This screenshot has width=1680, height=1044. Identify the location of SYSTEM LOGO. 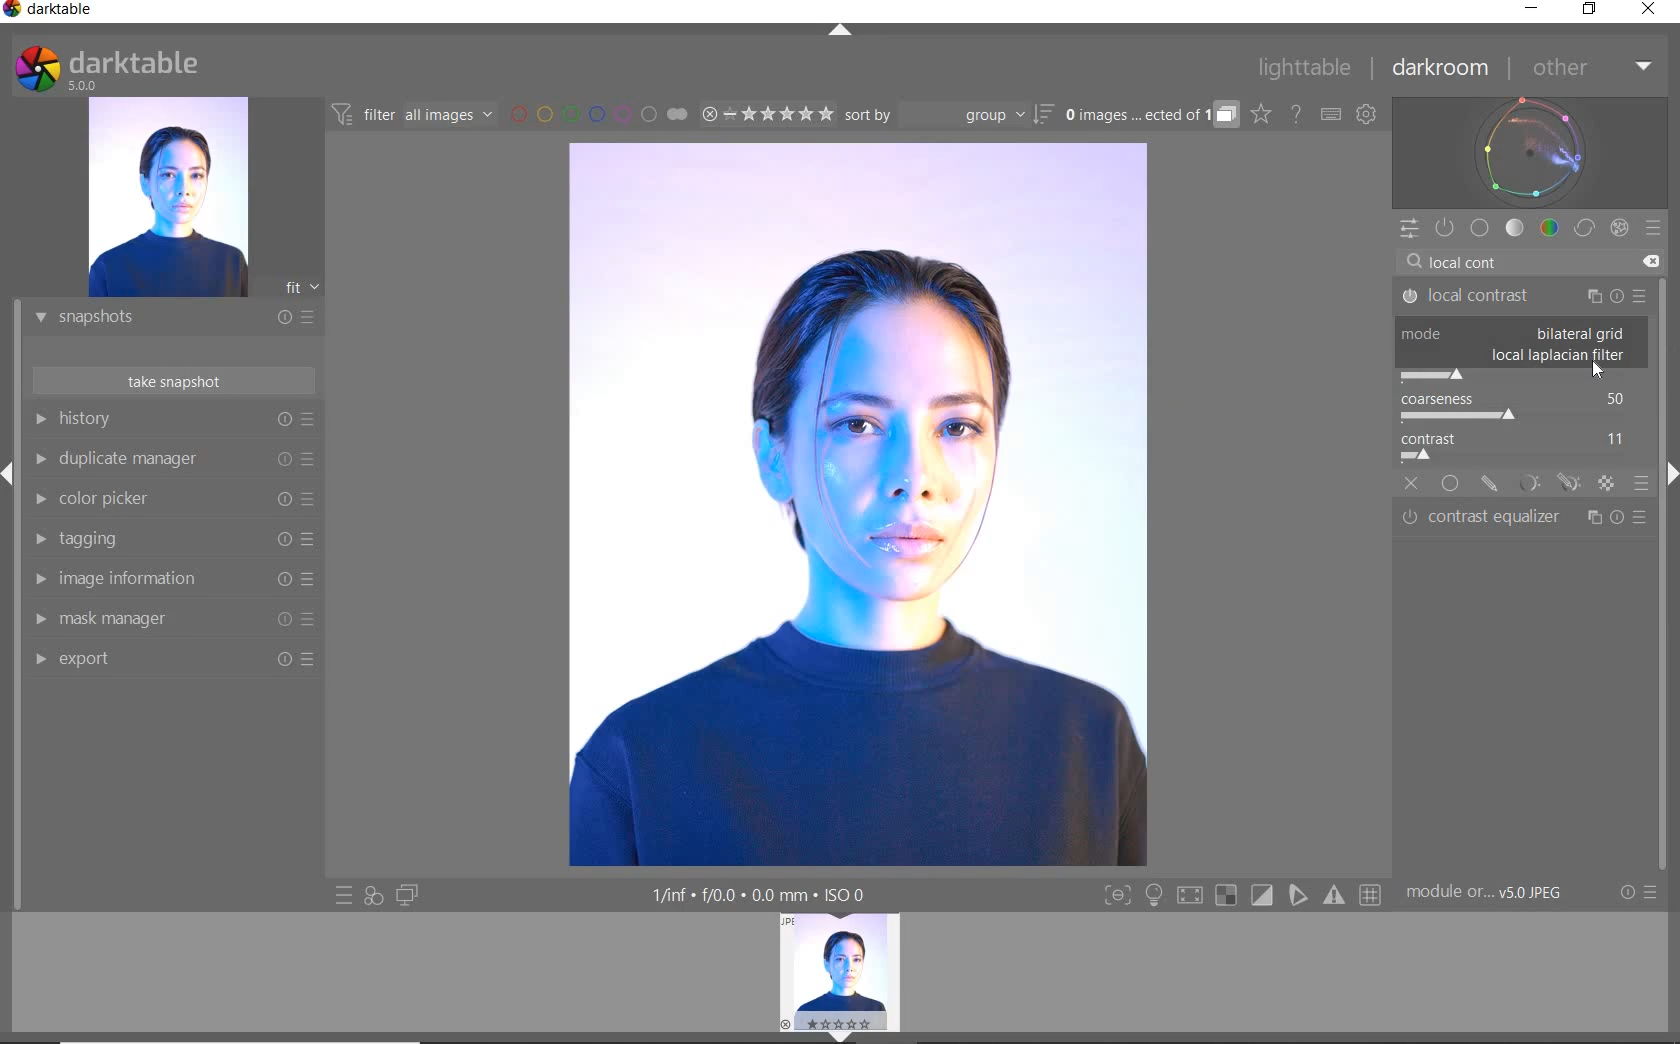
(106, 69).